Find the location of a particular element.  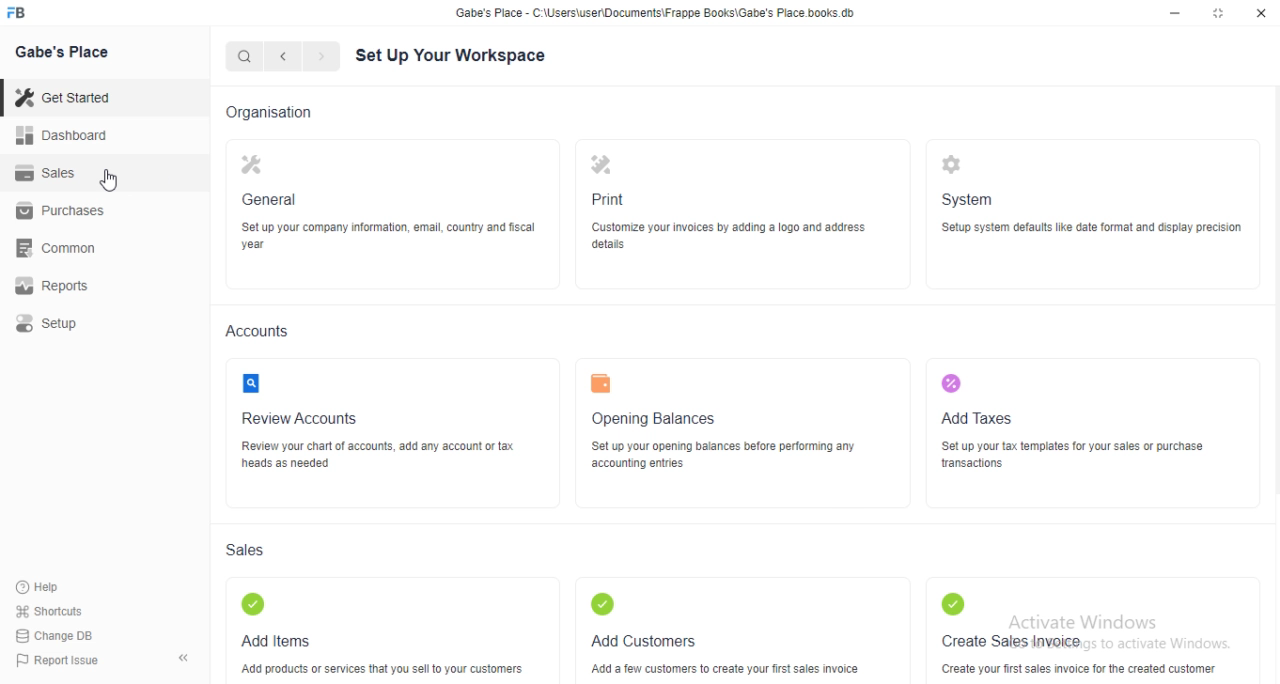

general is located at coordinates (269, 198).